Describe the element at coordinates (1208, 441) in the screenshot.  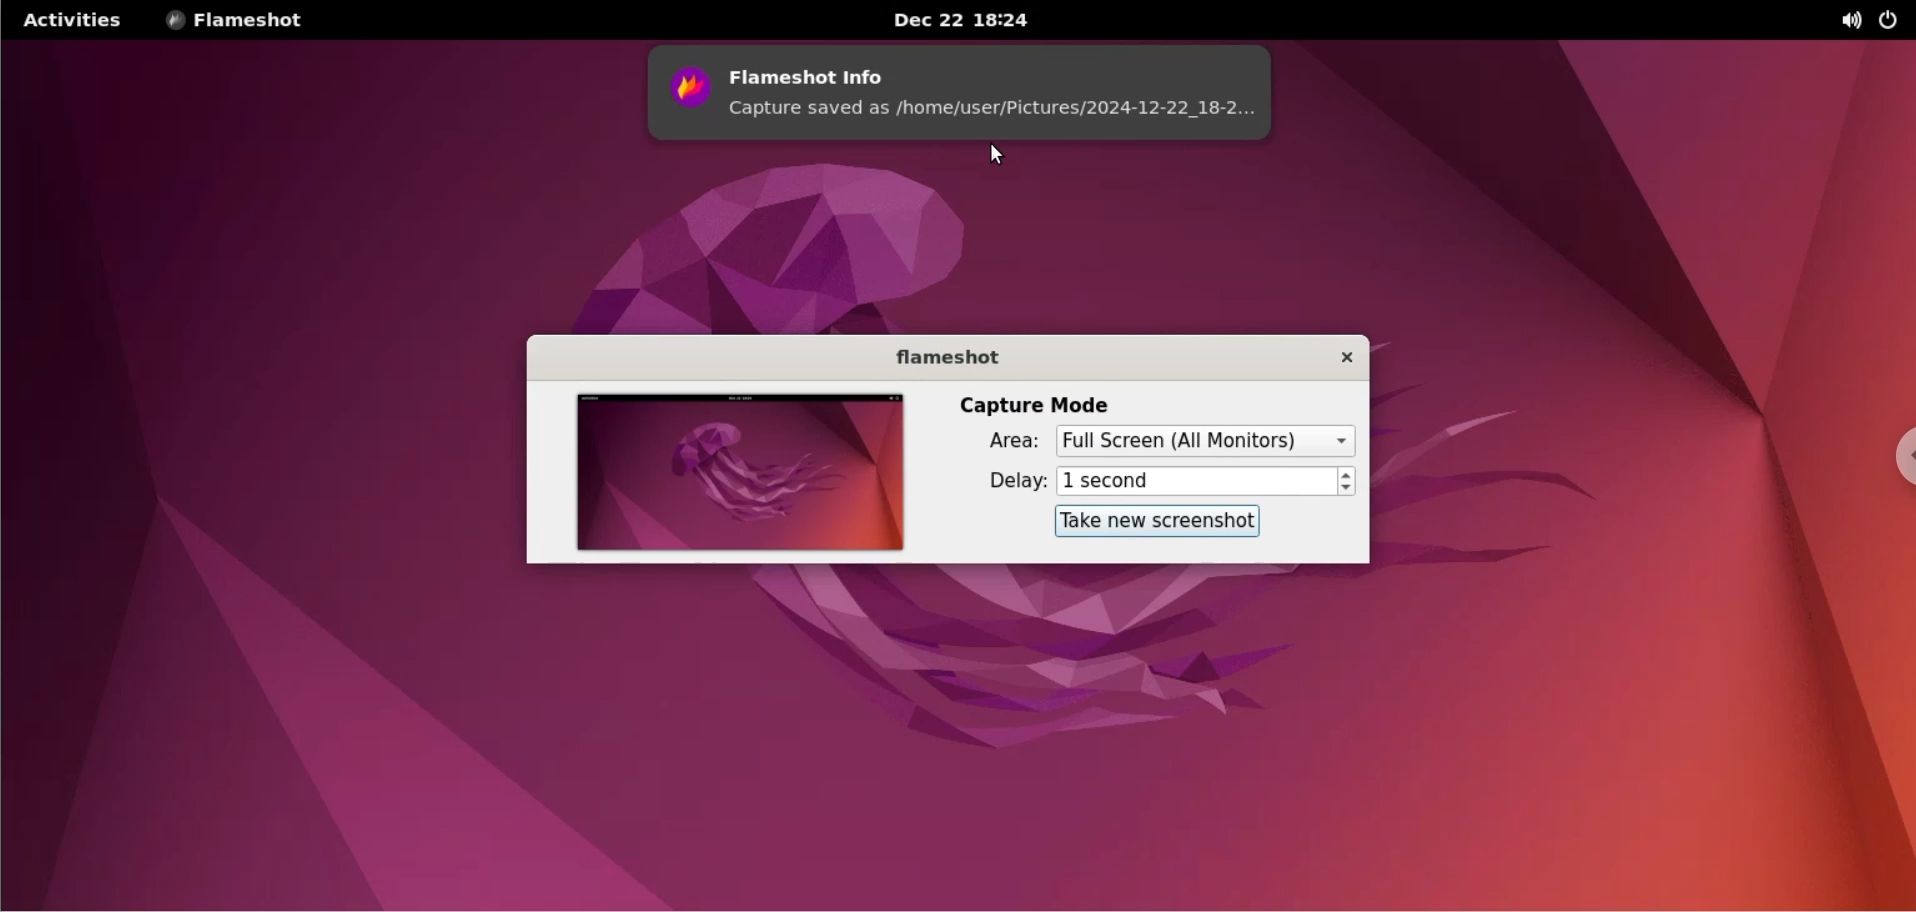
I see `selected capture area full screen` at that location.